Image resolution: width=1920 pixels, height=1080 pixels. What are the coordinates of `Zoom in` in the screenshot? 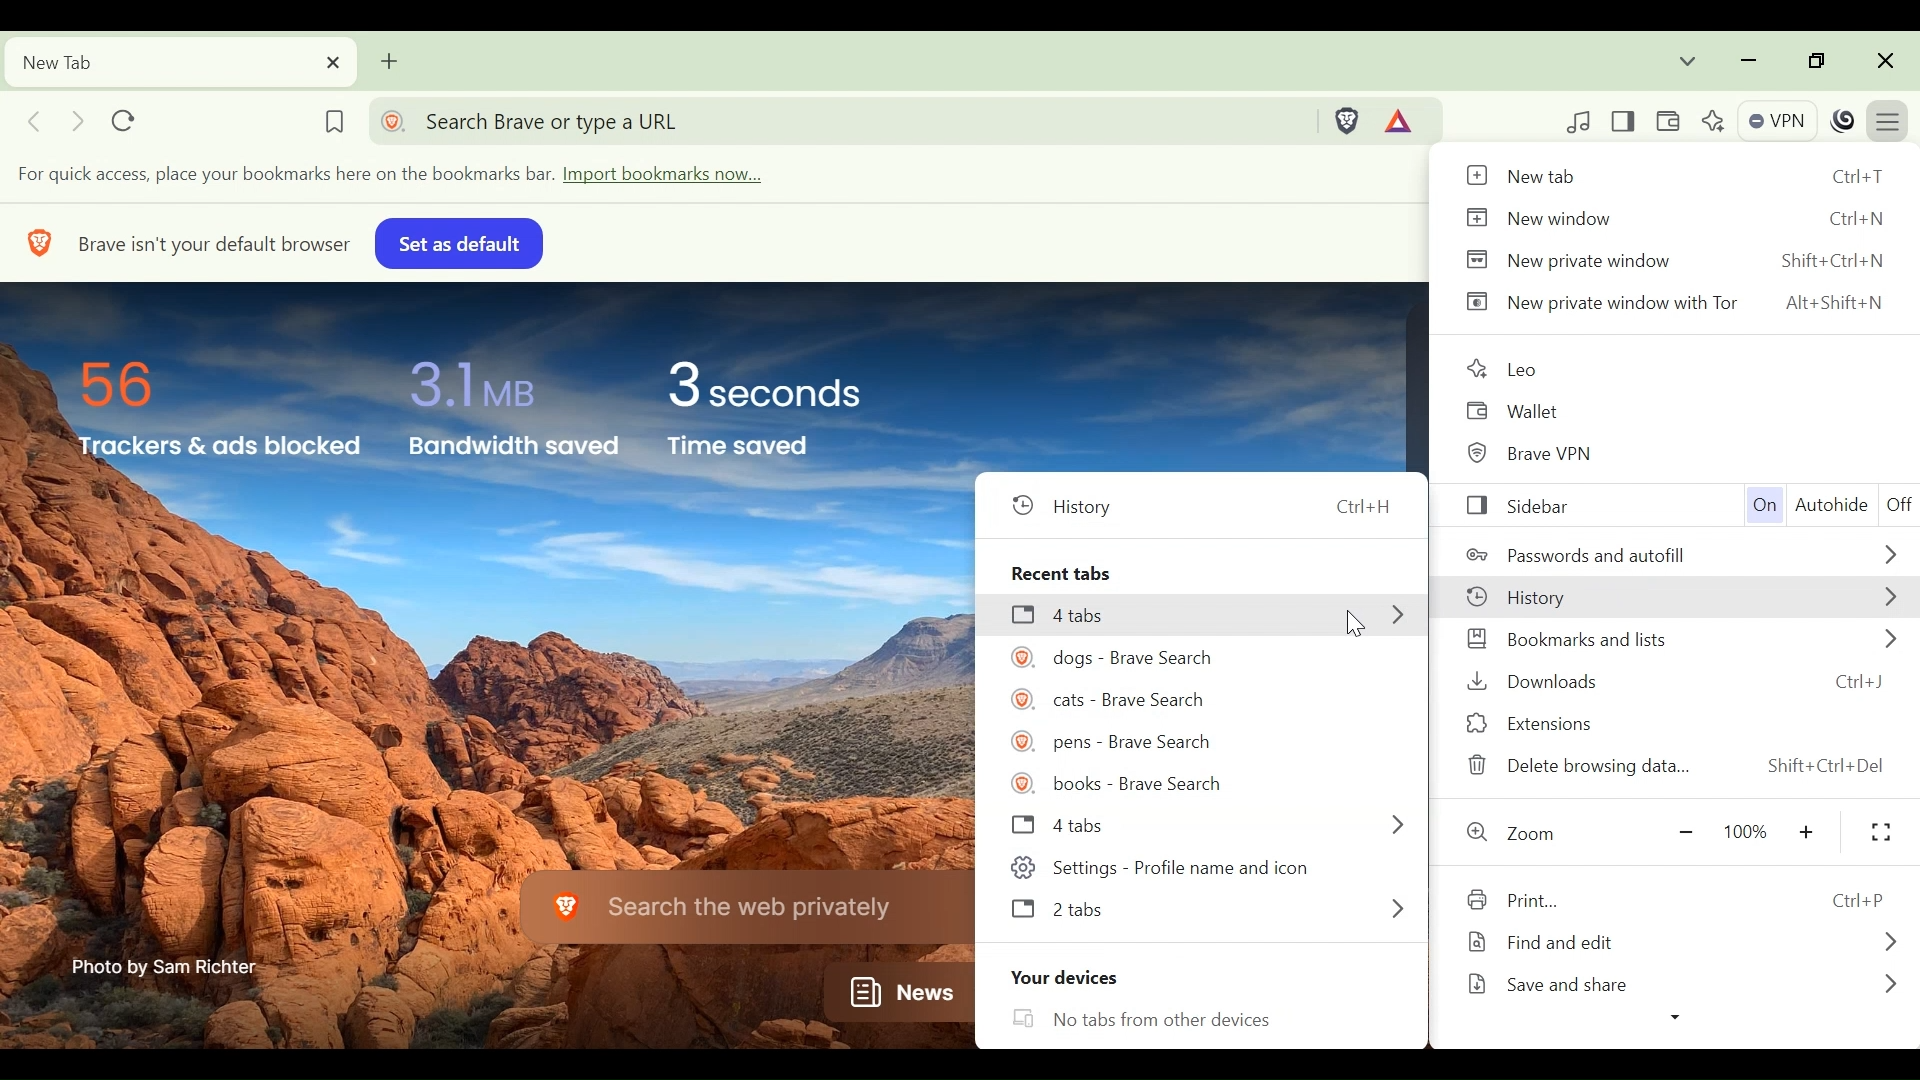 It's located at (1810, 832).